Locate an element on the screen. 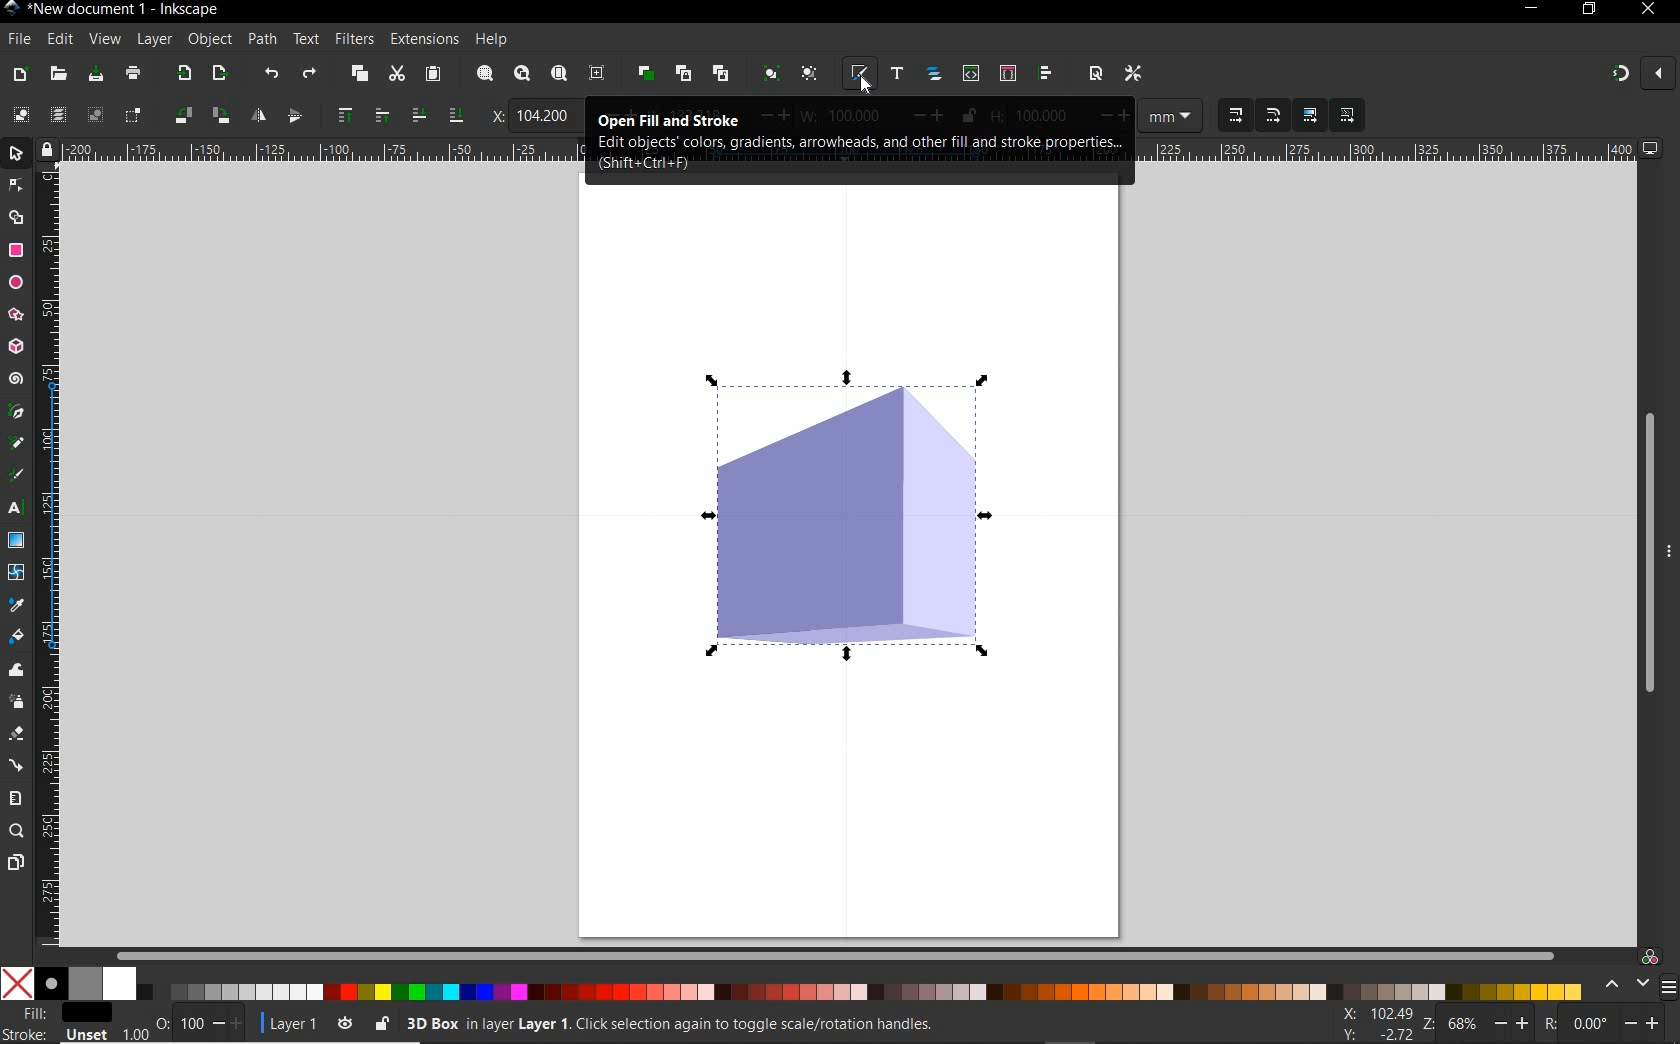 The width and height of the screenshot is (1680, 1044). DESELECT is located at coordinates (95, 115).